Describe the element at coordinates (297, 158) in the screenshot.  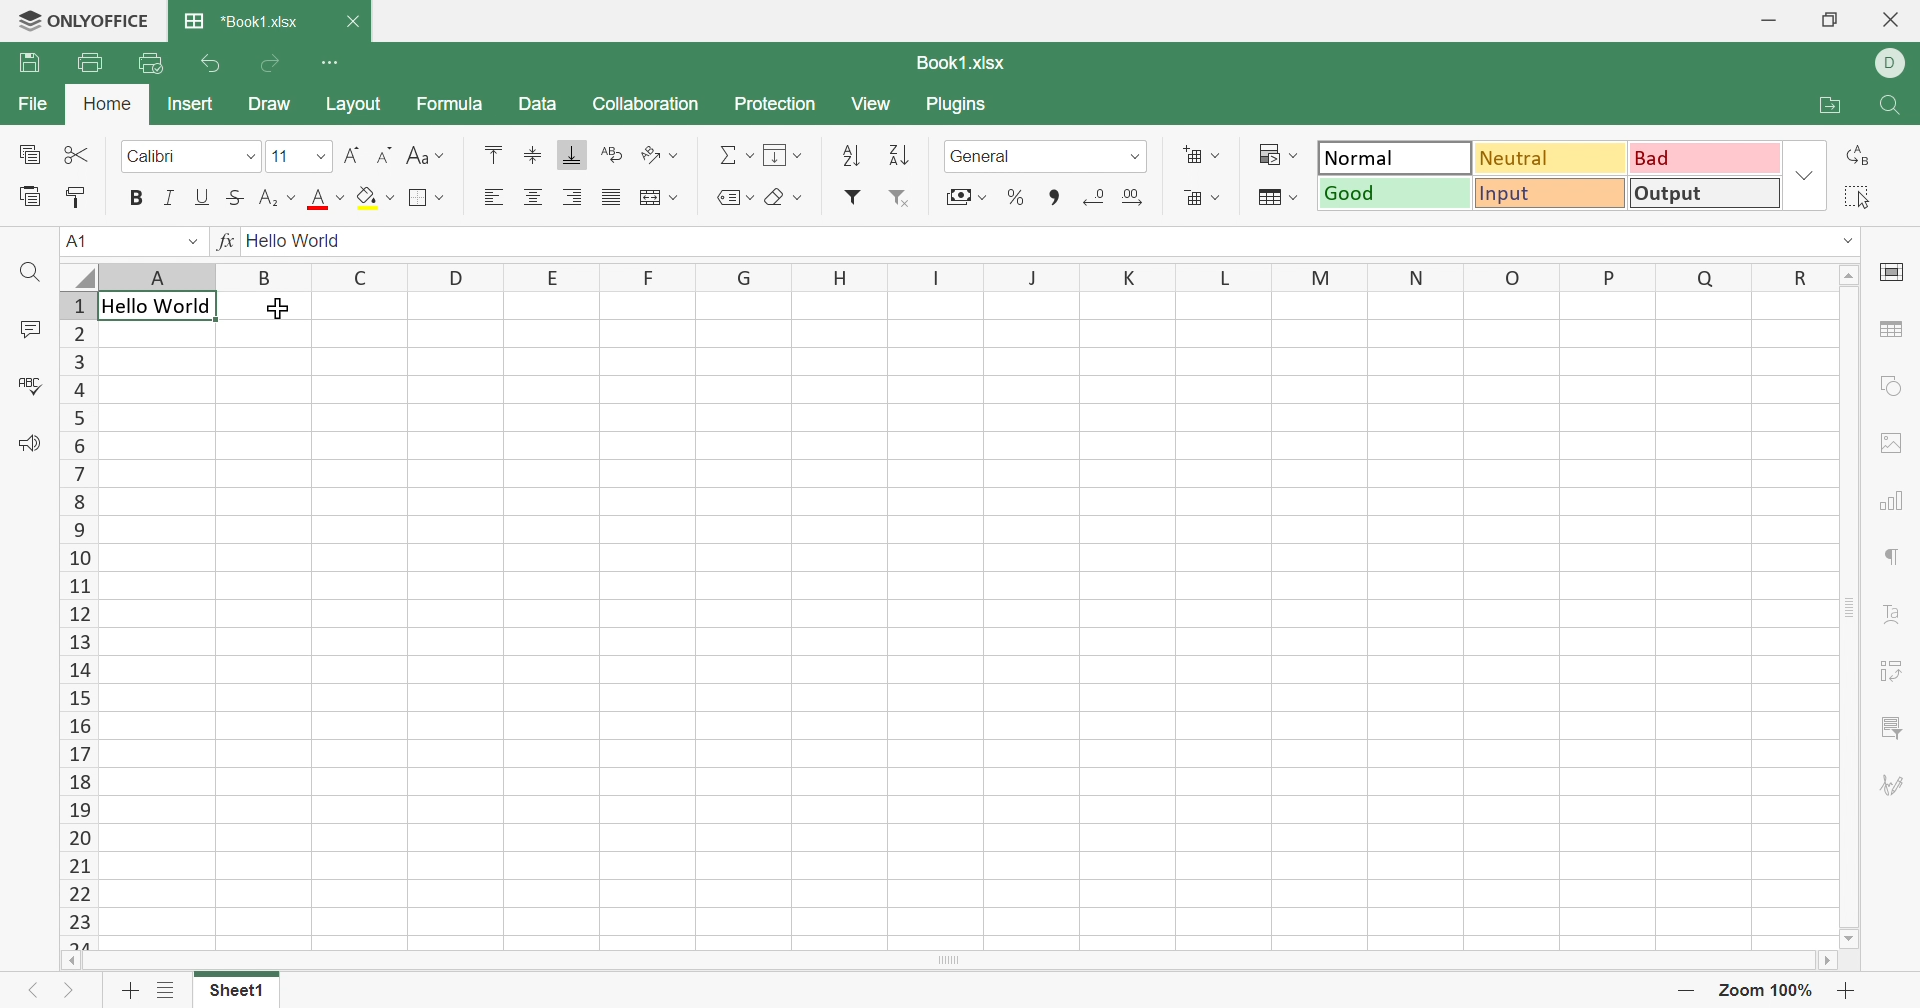
I see `Font size` at that location.